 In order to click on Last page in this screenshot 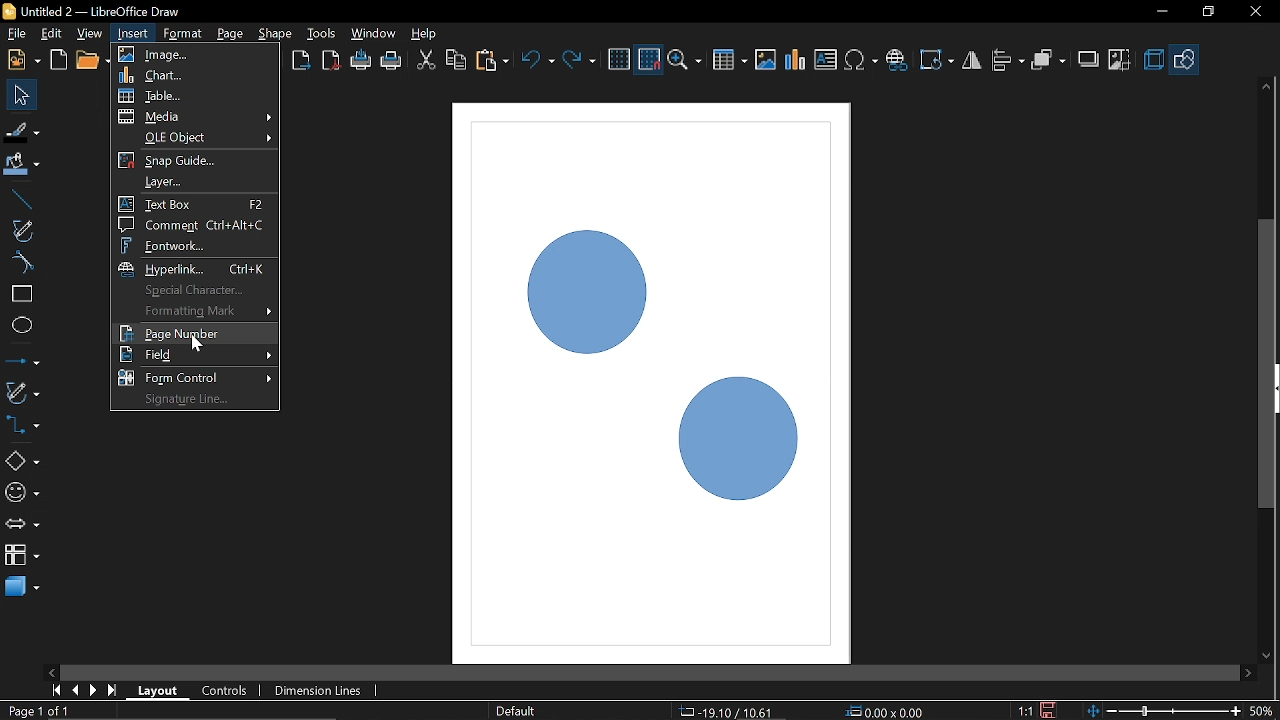, I will do `click(114, 692)`.